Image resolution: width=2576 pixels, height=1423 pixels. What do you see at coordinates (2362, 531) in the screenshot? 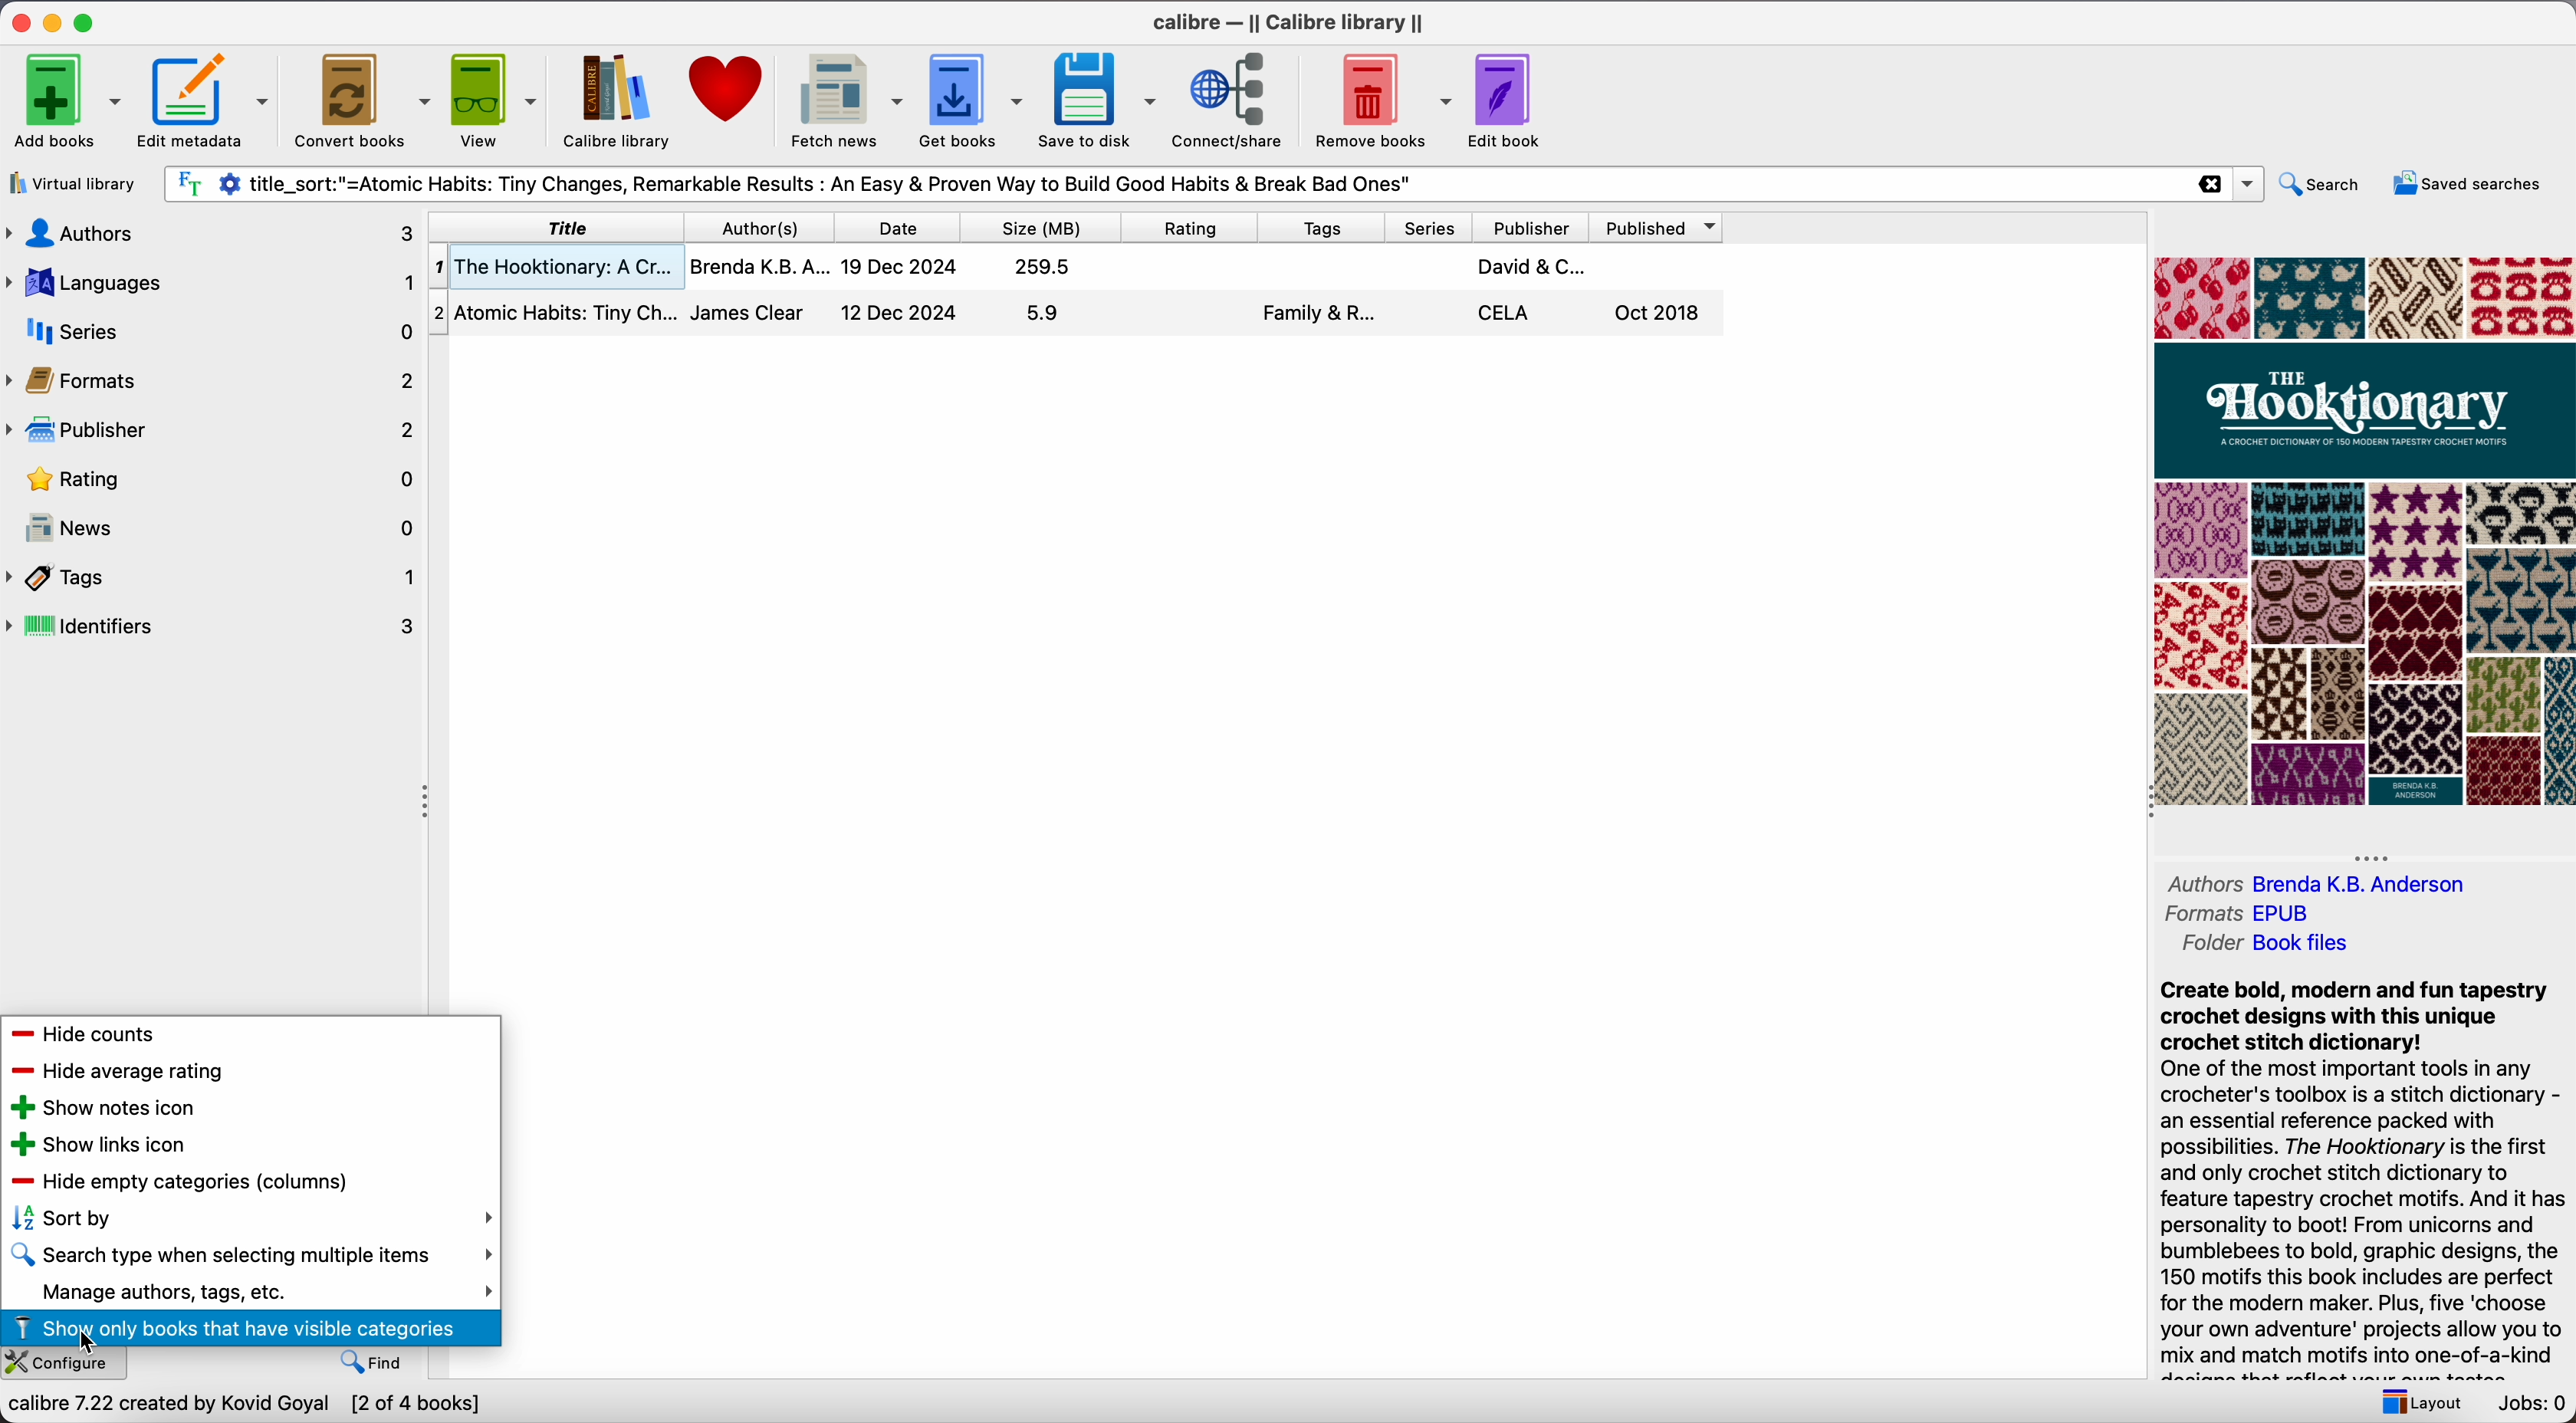
I see `book cover preview` at bounding box center [2362, 531].